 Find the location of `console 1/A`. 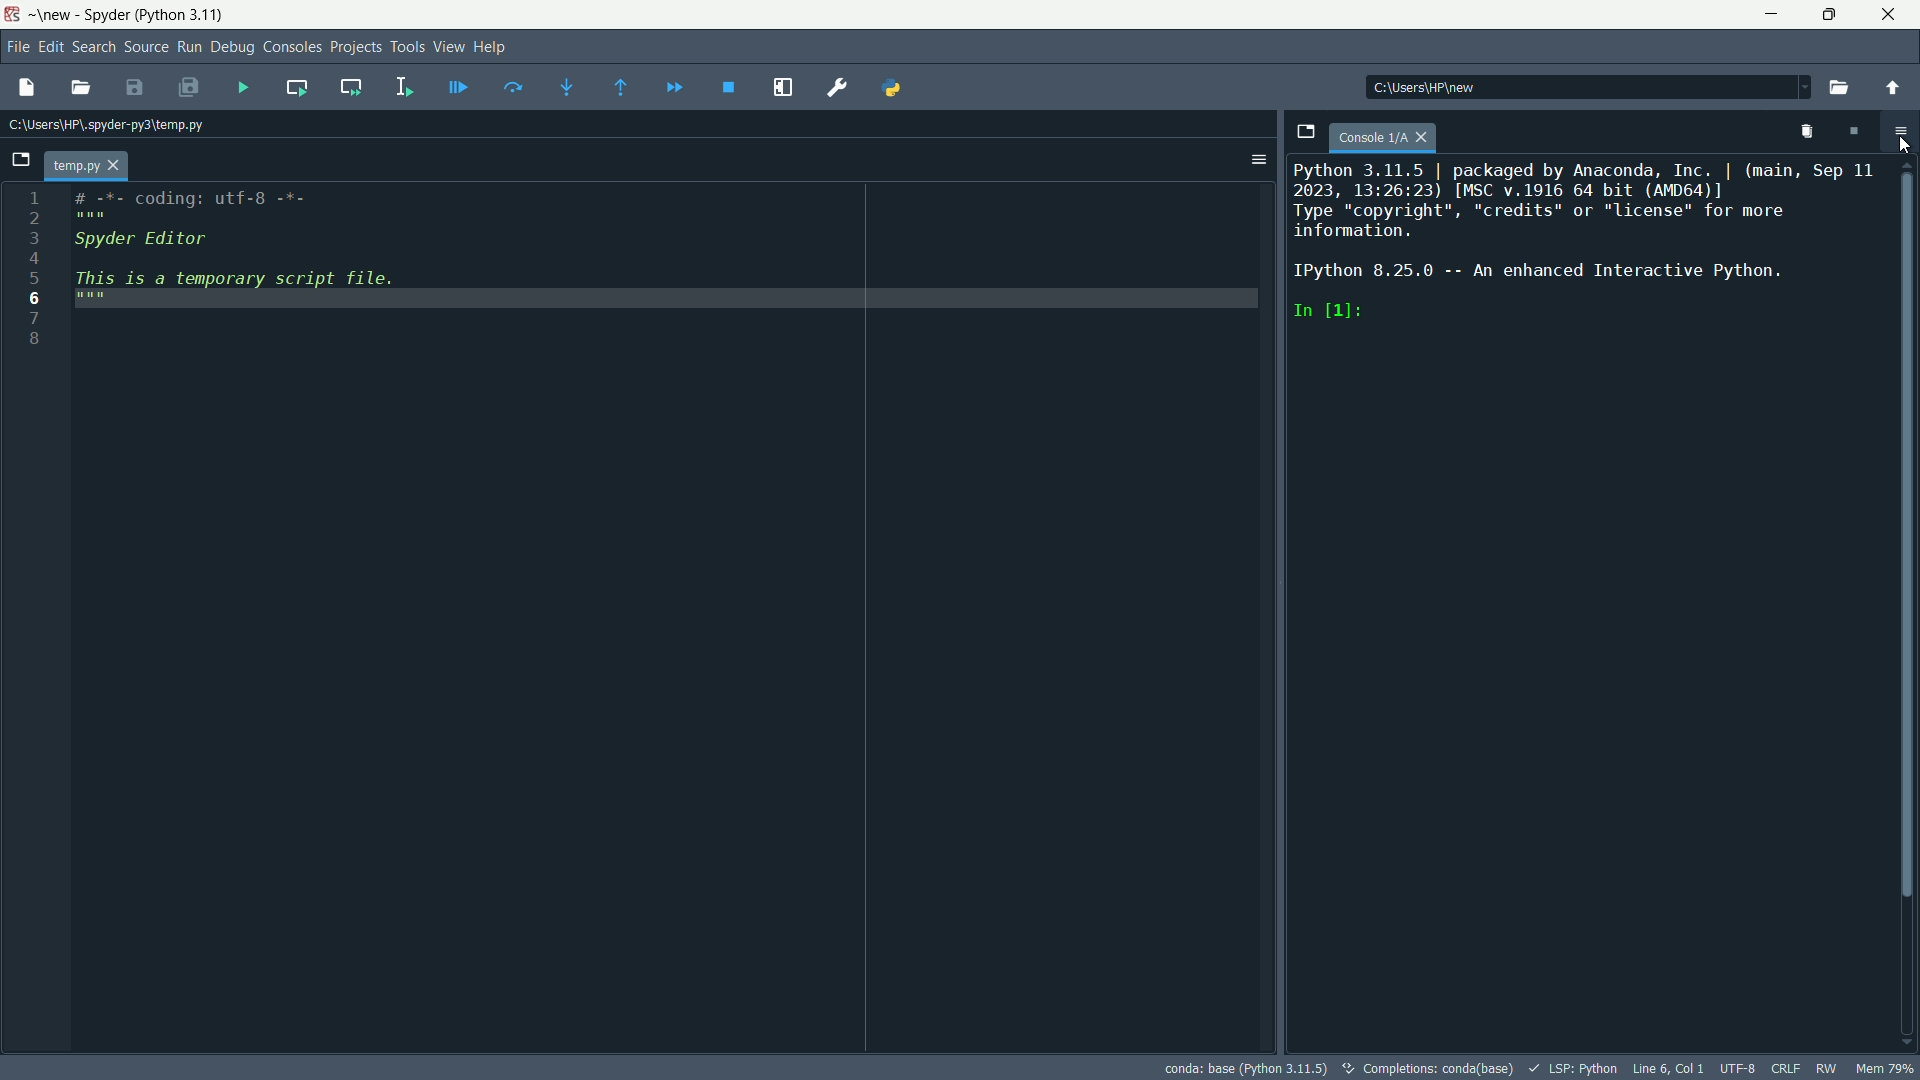

console 1/A is located at coordinates (1386, 136).